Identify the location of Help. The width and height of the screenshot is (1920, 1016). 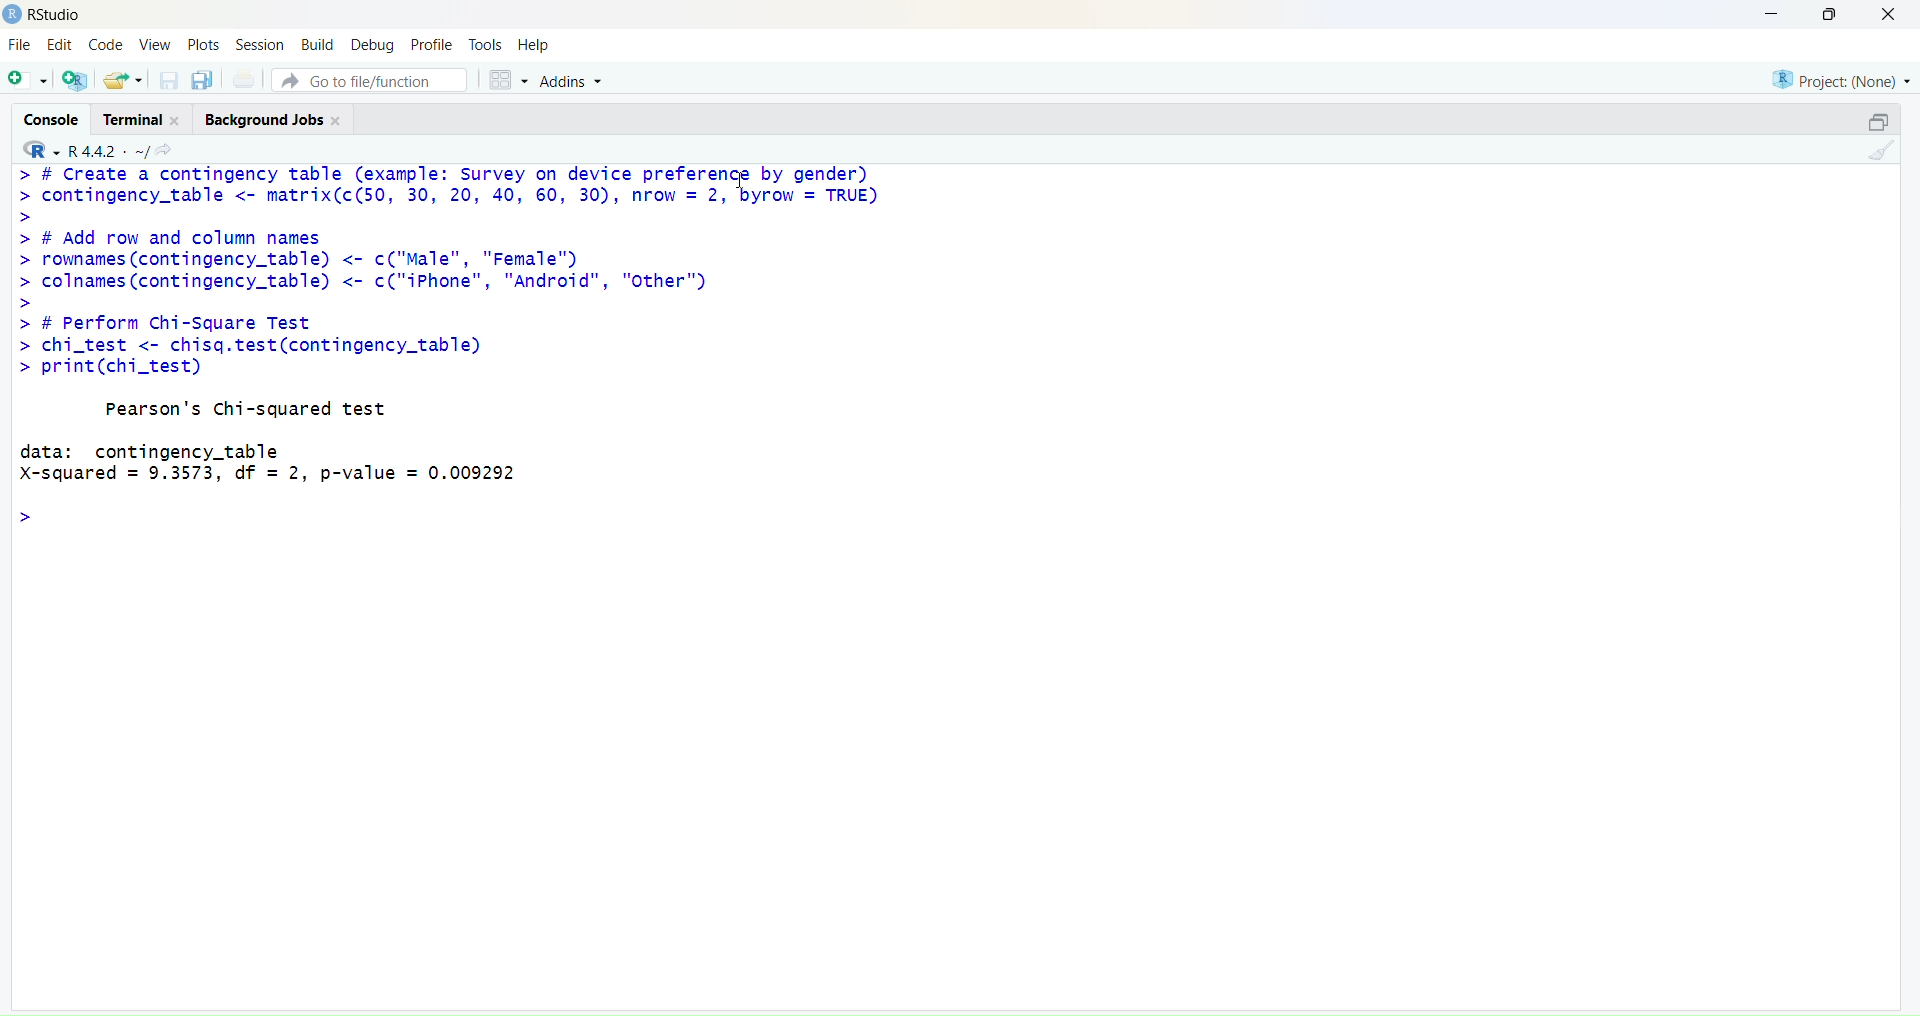
(534, 45).